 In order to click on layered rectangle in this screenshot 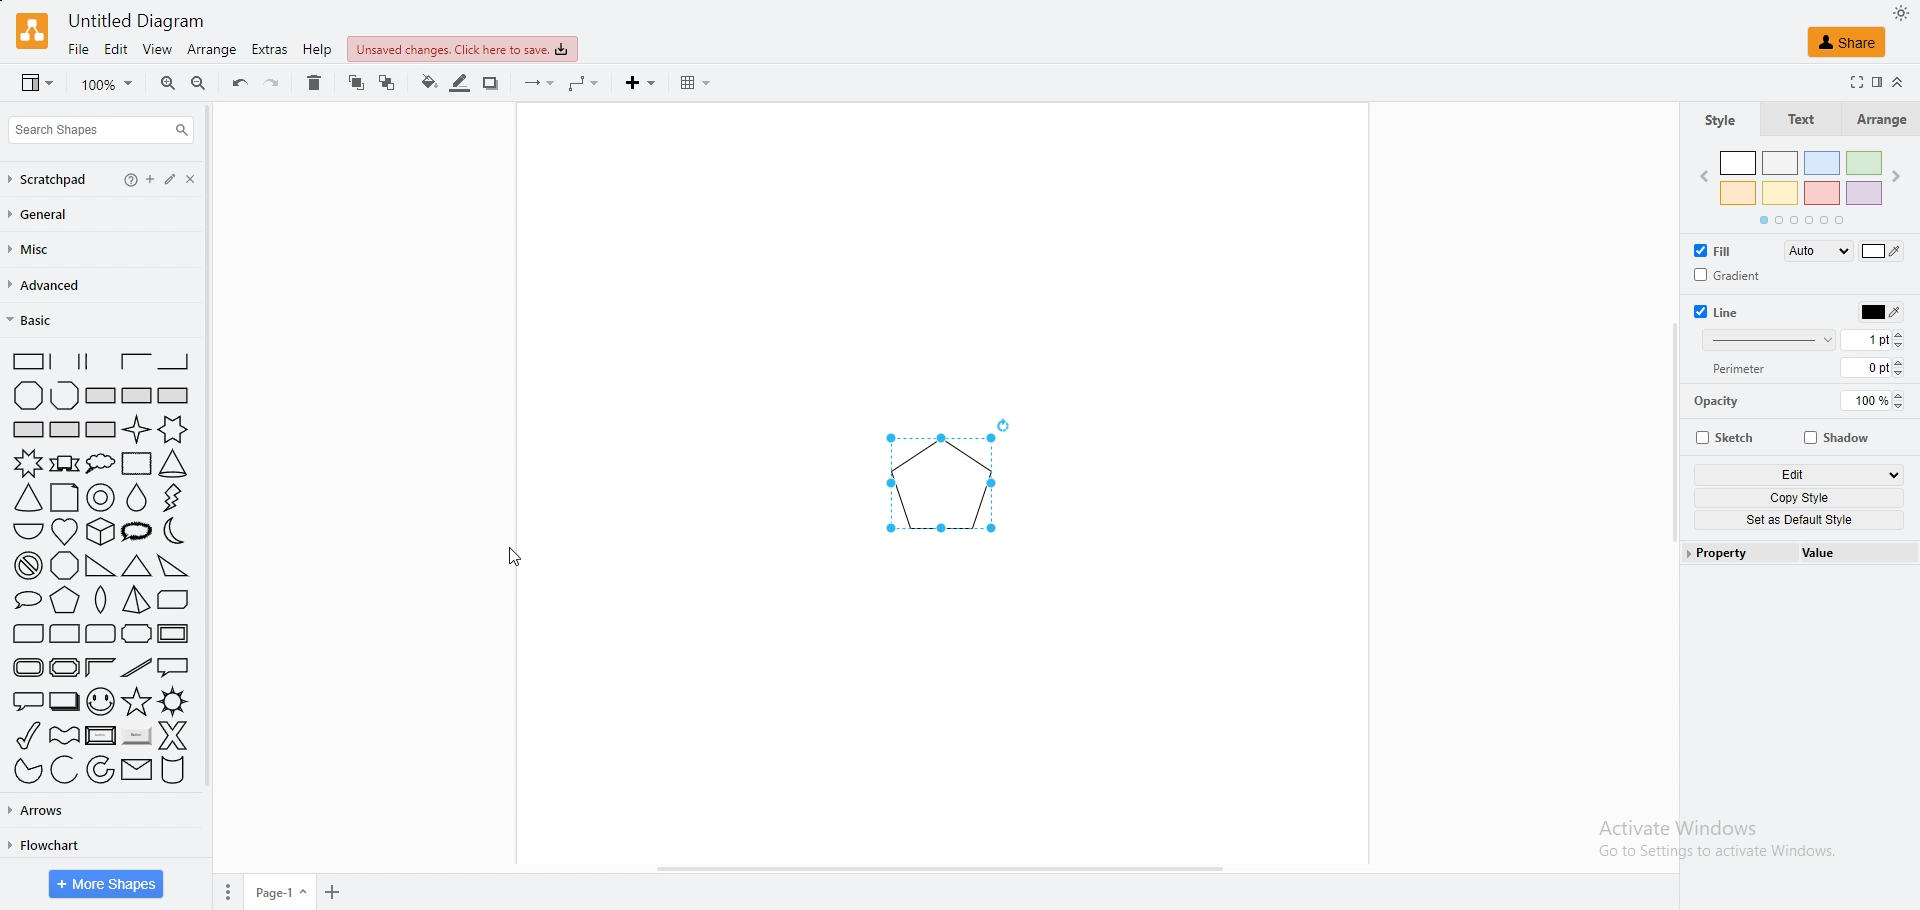, I will do `click(64, 701)`.